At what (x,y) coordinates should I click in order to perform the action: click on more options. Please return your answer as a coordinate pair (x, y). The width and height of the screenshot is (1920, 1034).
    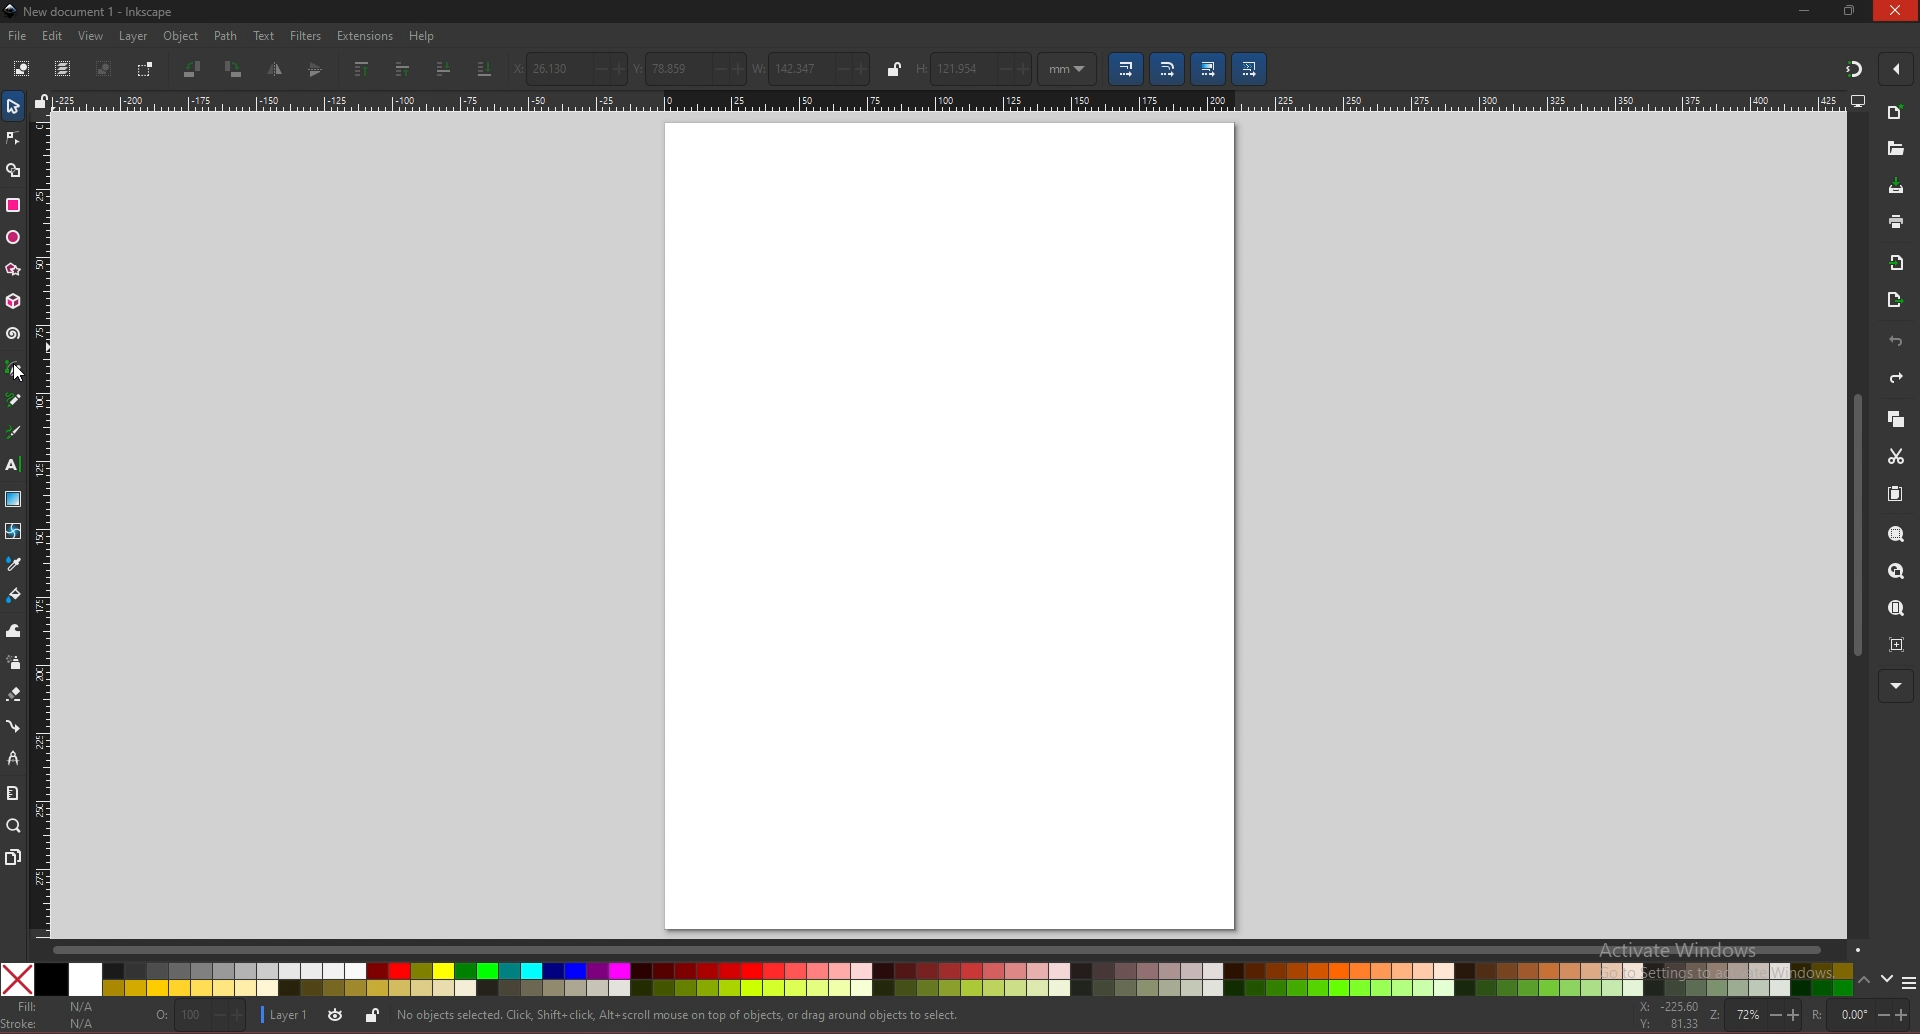
    Looking at the image, I should click on (1909, 983).